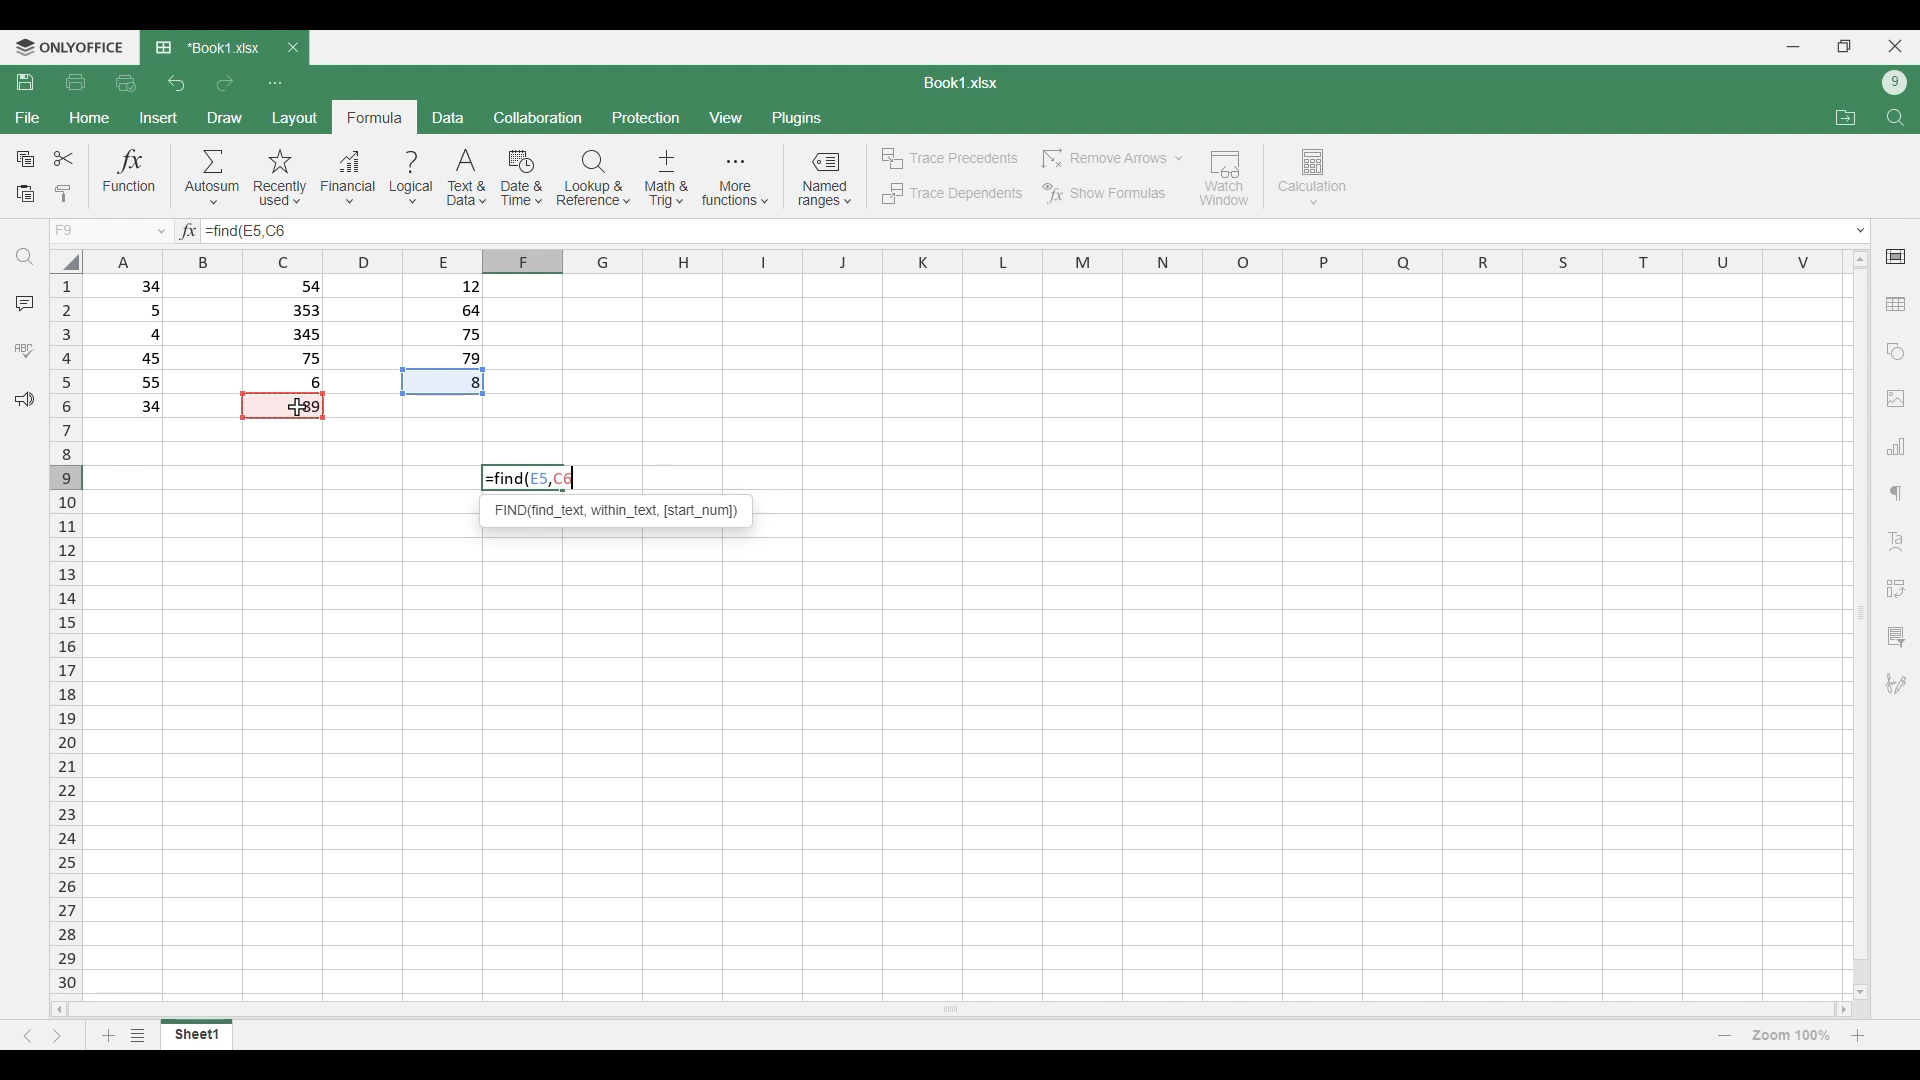 Image resolution: width=1920 pixels, height=1080 pixels. I want to click on More functions, so click(735, 179).